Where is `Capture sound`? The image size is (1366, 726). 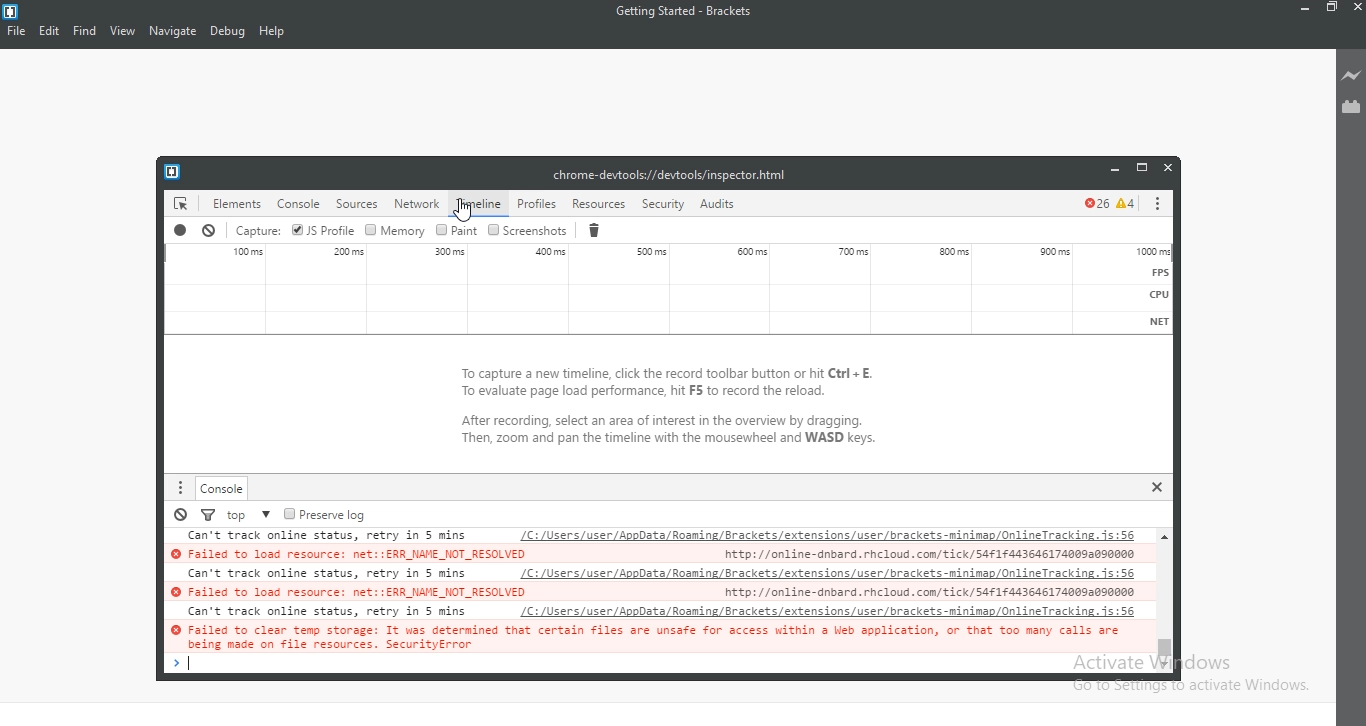 Capture sound is located at coordinates (258, 230).